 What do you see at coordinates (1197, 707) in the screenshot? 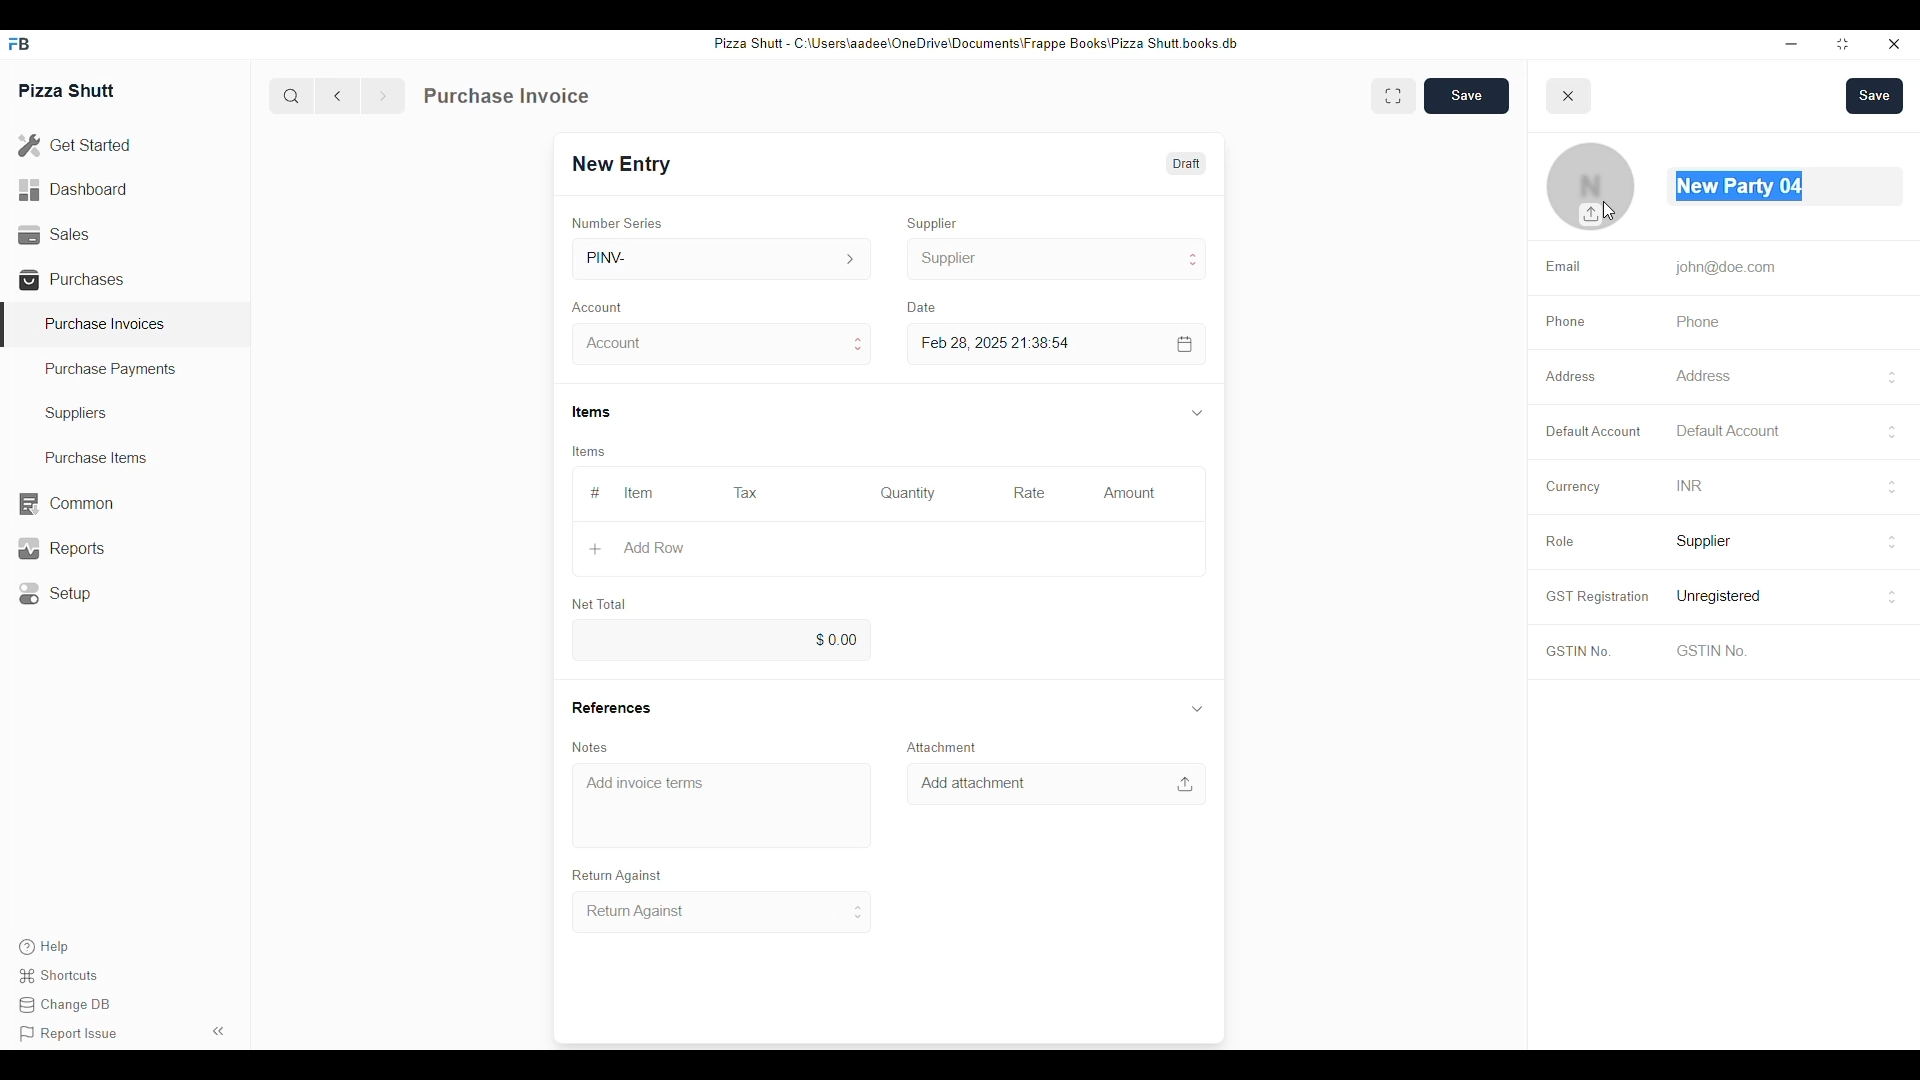
I see `down` at bounding box center [1197, 707].